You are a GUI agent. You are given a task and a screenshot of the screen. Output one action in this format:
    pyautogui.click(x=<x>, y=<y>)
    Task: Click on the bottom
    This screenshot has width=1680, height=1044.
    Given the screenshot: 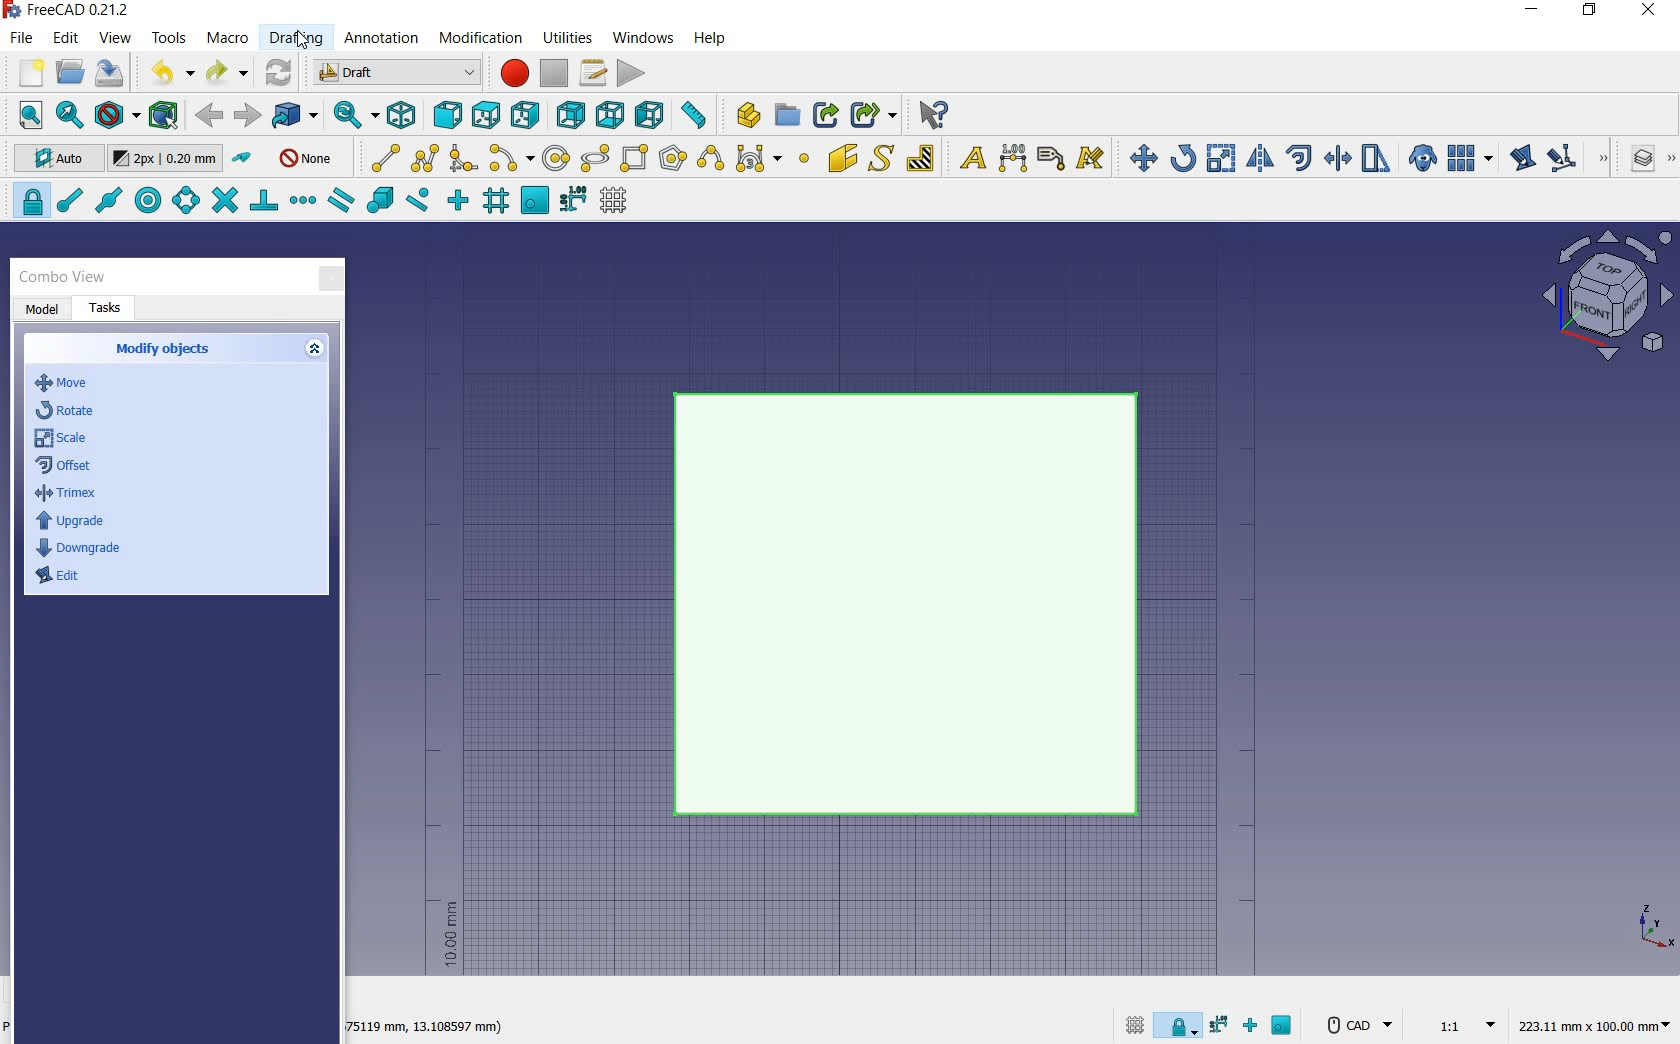 What is the action you would take?
    pyautogui.click(x=612, y=115)
    